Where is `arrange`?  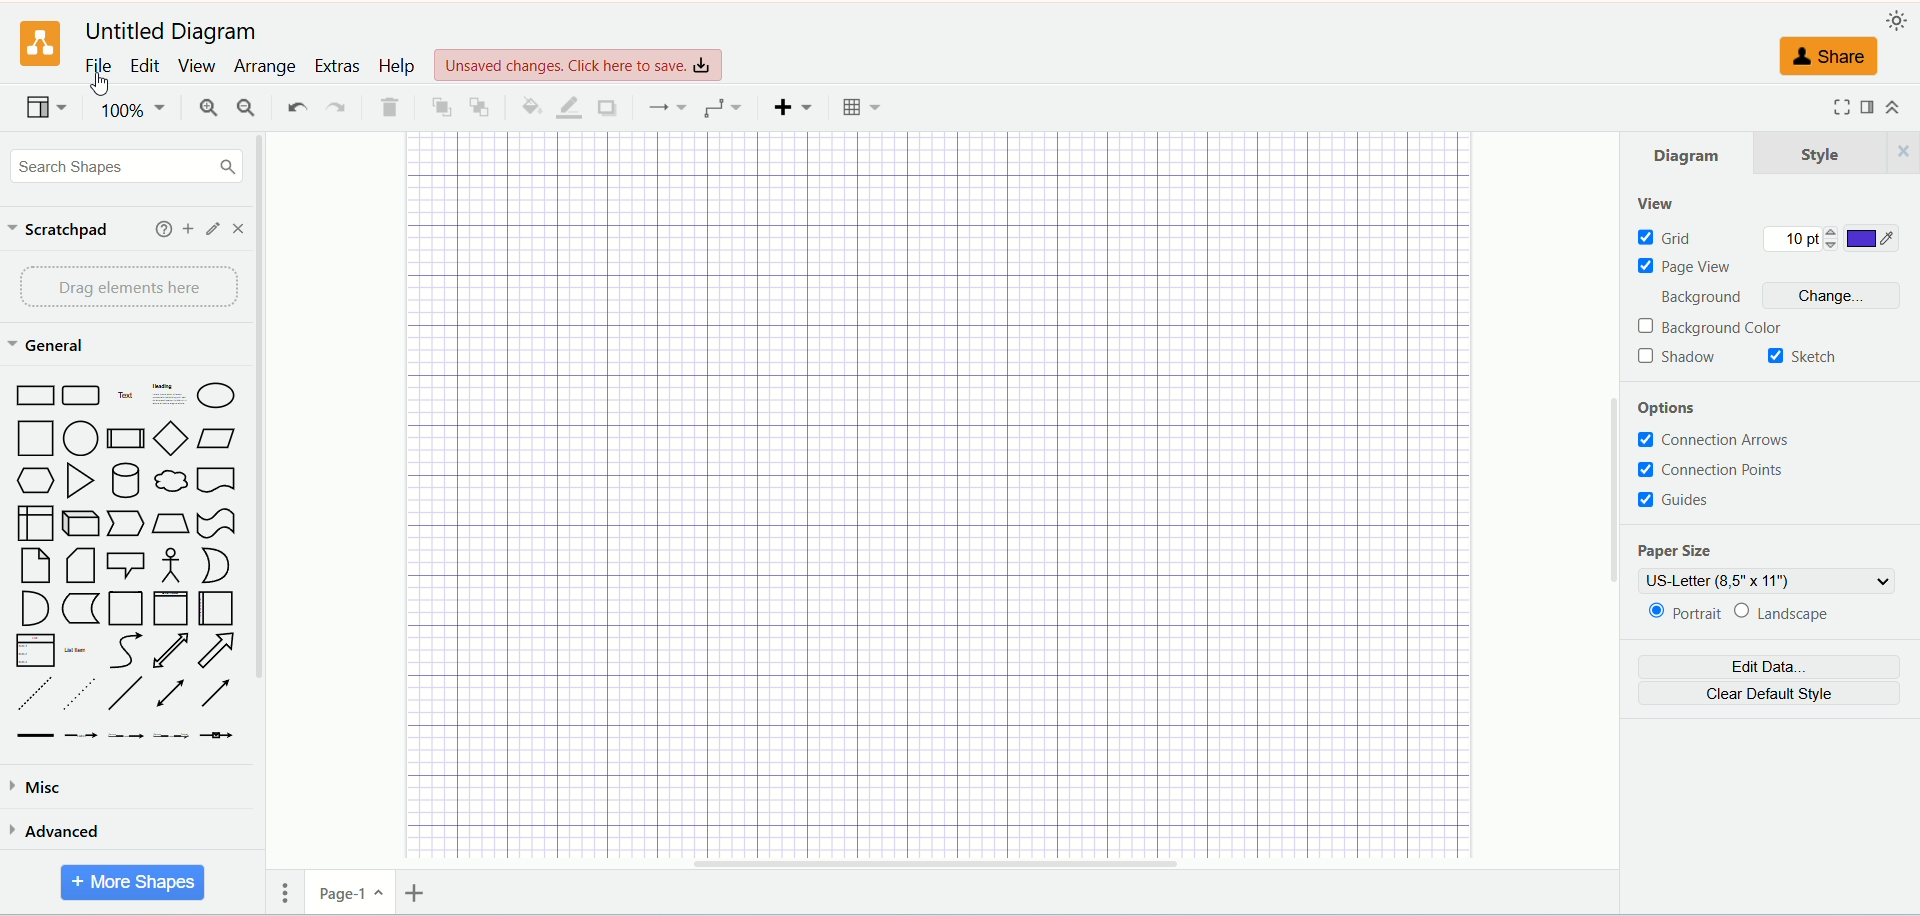 arrange is located at coordinates (264, 67).